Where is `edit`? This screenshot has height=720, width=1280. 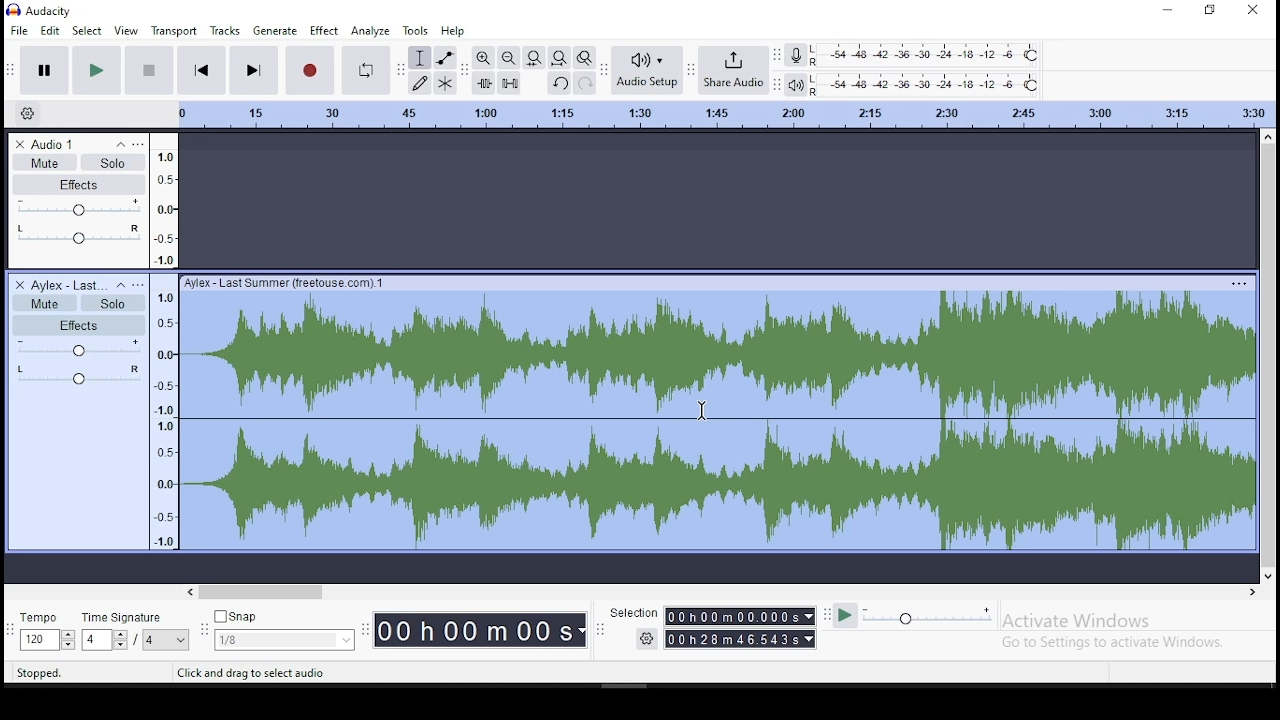
edit is located at coordinates (49, 30).